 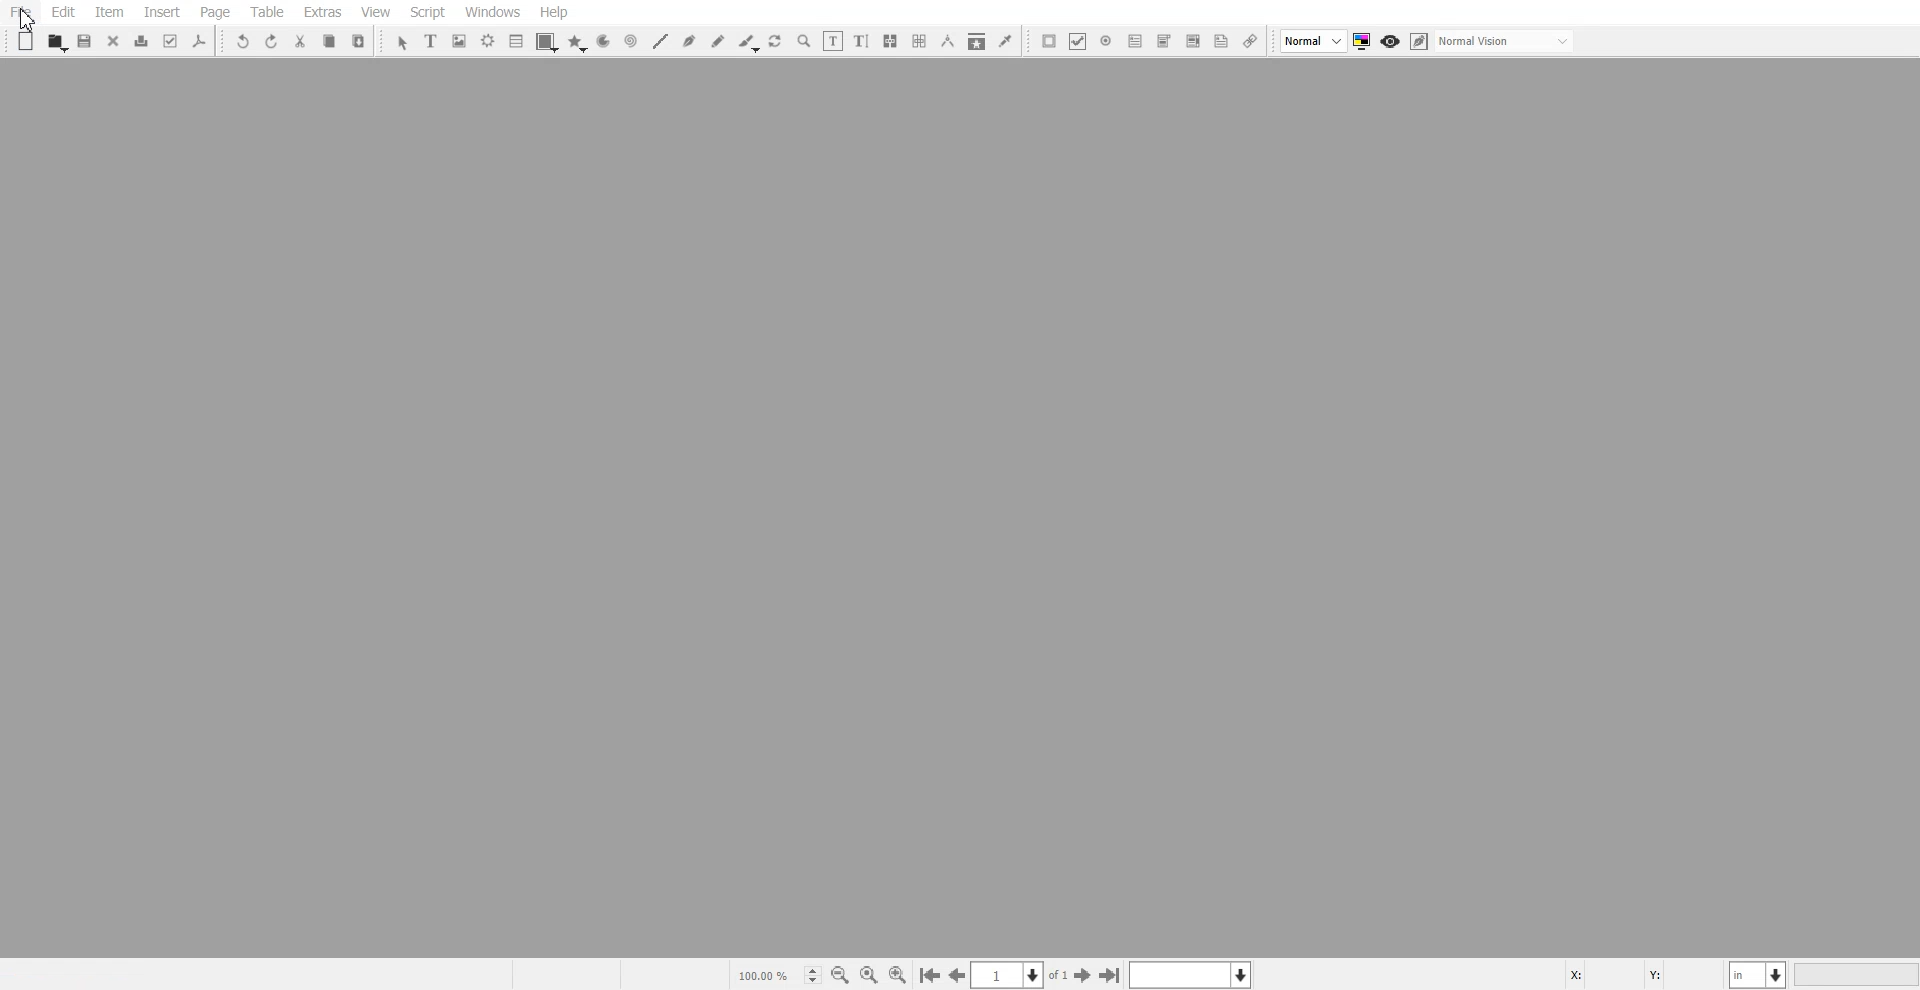 I want to click on Line, so click(x=659, y=41).